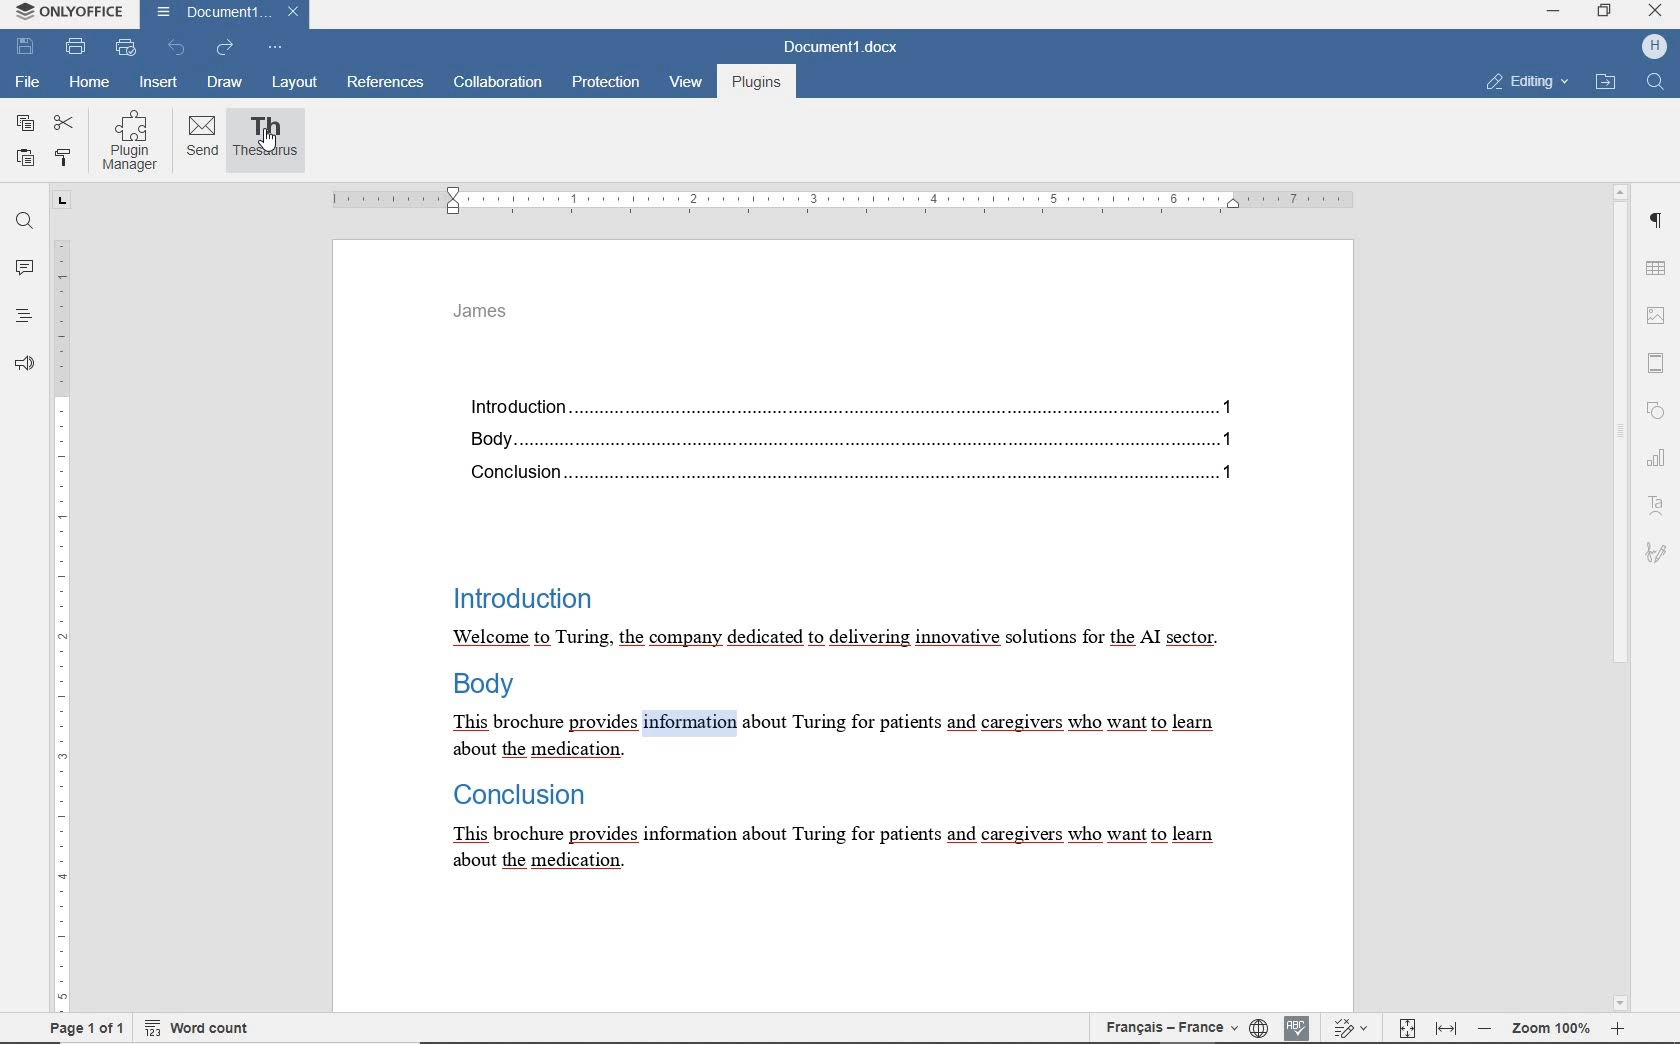 The image size is (1680, 1044). I want to click on OPEN FILE LOCATION, so click(1605, 84).